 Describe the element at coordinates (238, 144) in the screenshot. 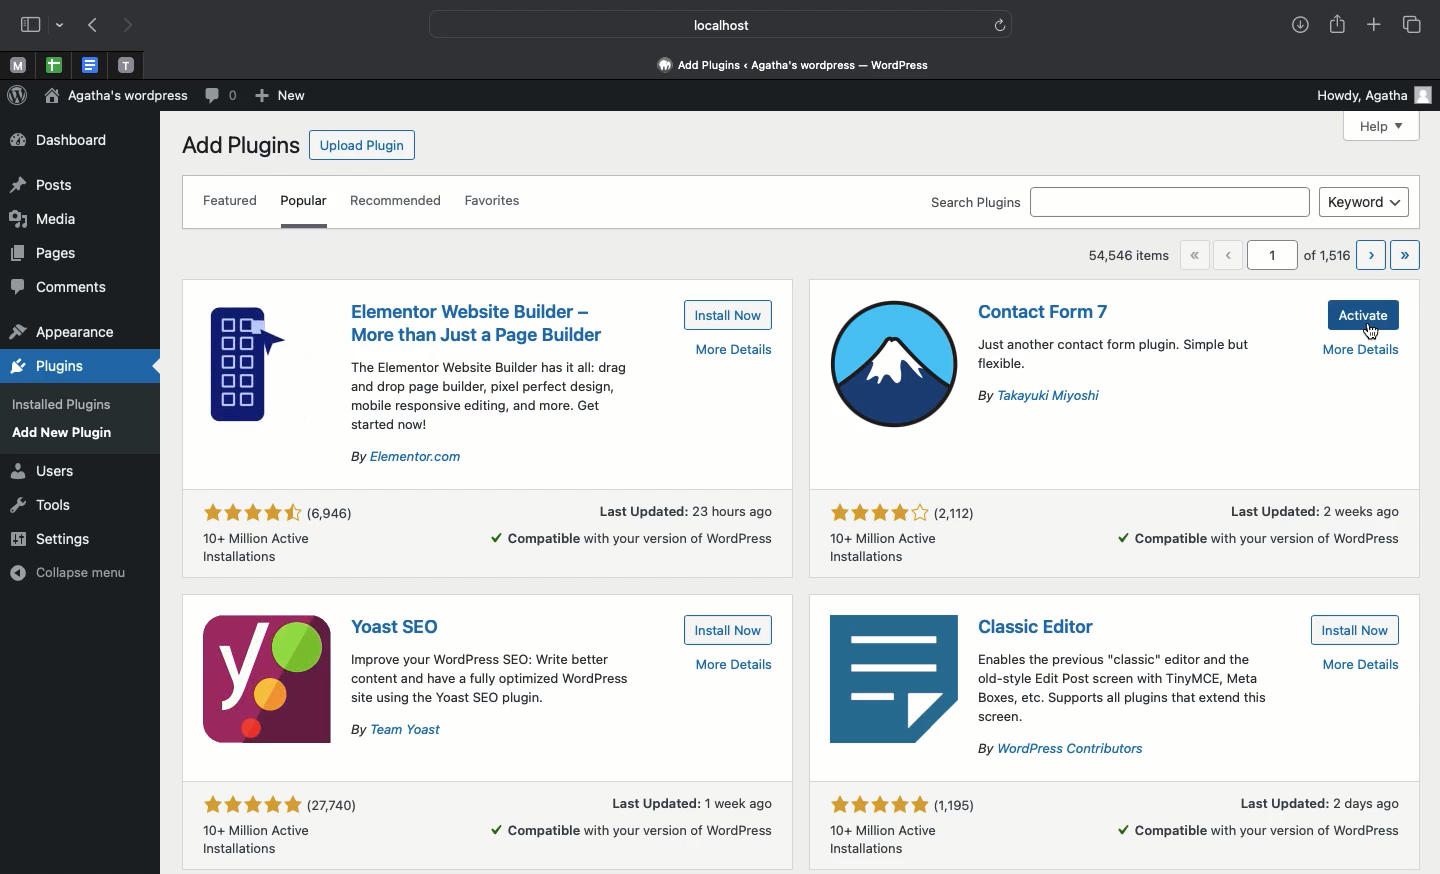

I see `Add plugins` at that location.